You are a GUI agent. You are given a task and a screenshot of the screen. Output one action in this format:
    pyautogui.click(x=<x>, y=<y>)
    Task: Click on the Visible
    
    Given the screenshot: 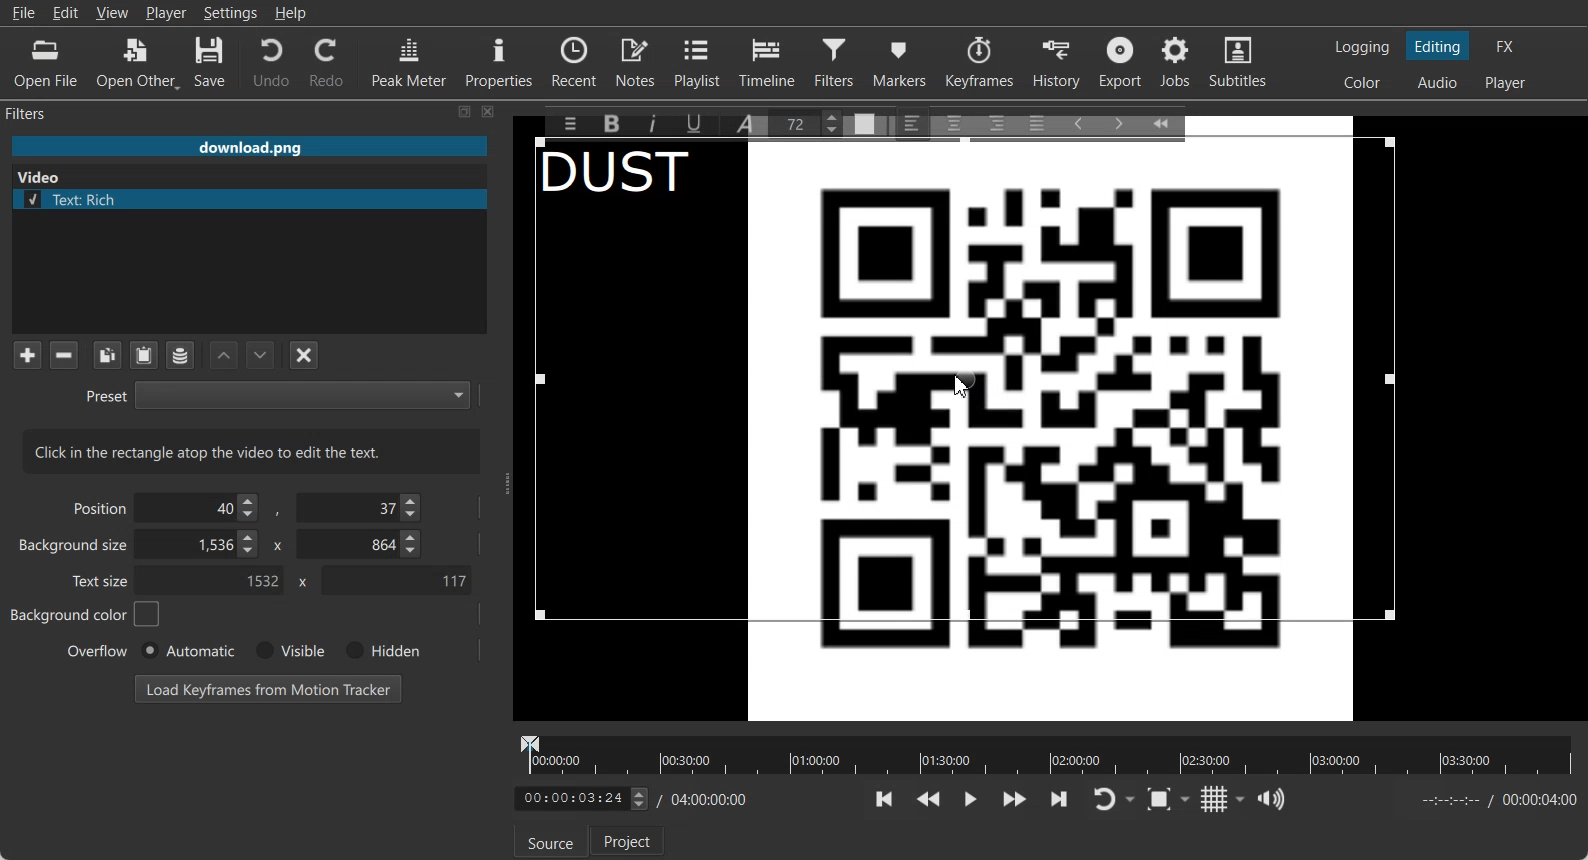 What is the action you would take?
    pyautogui.click(x=288, y=651)
    